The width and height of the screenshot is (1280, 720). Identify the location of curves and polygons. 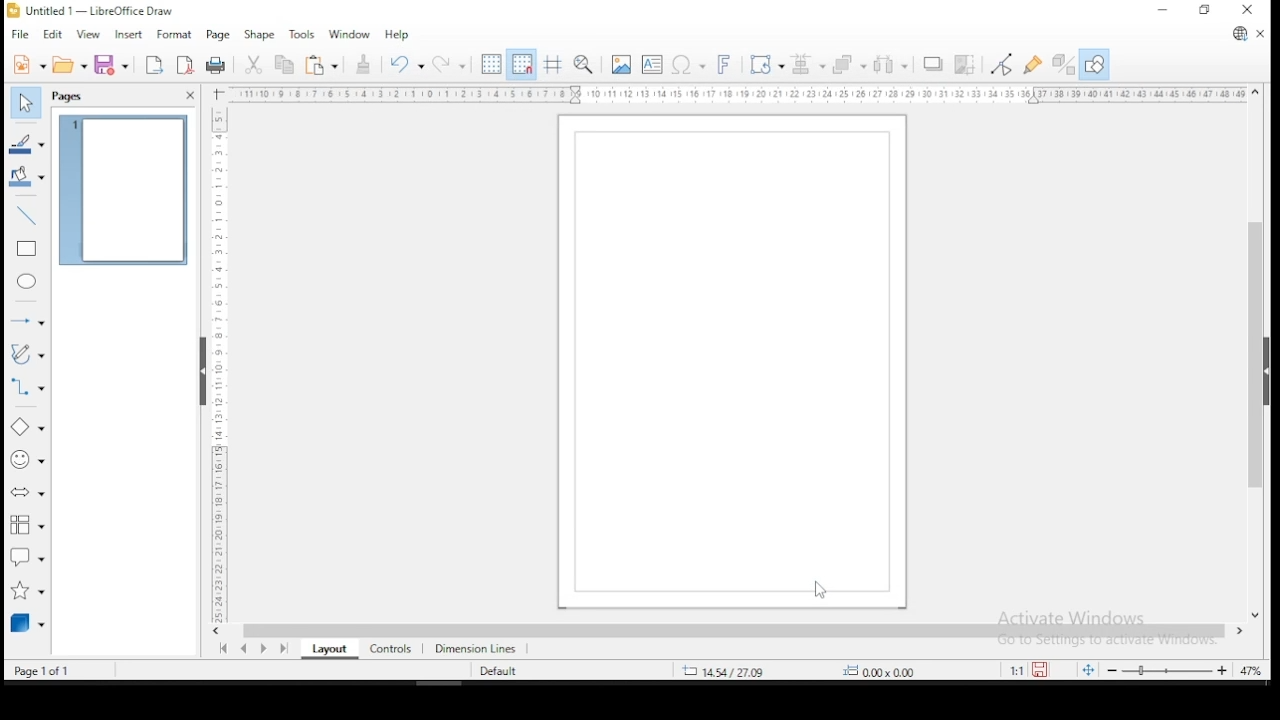
(27, 355).